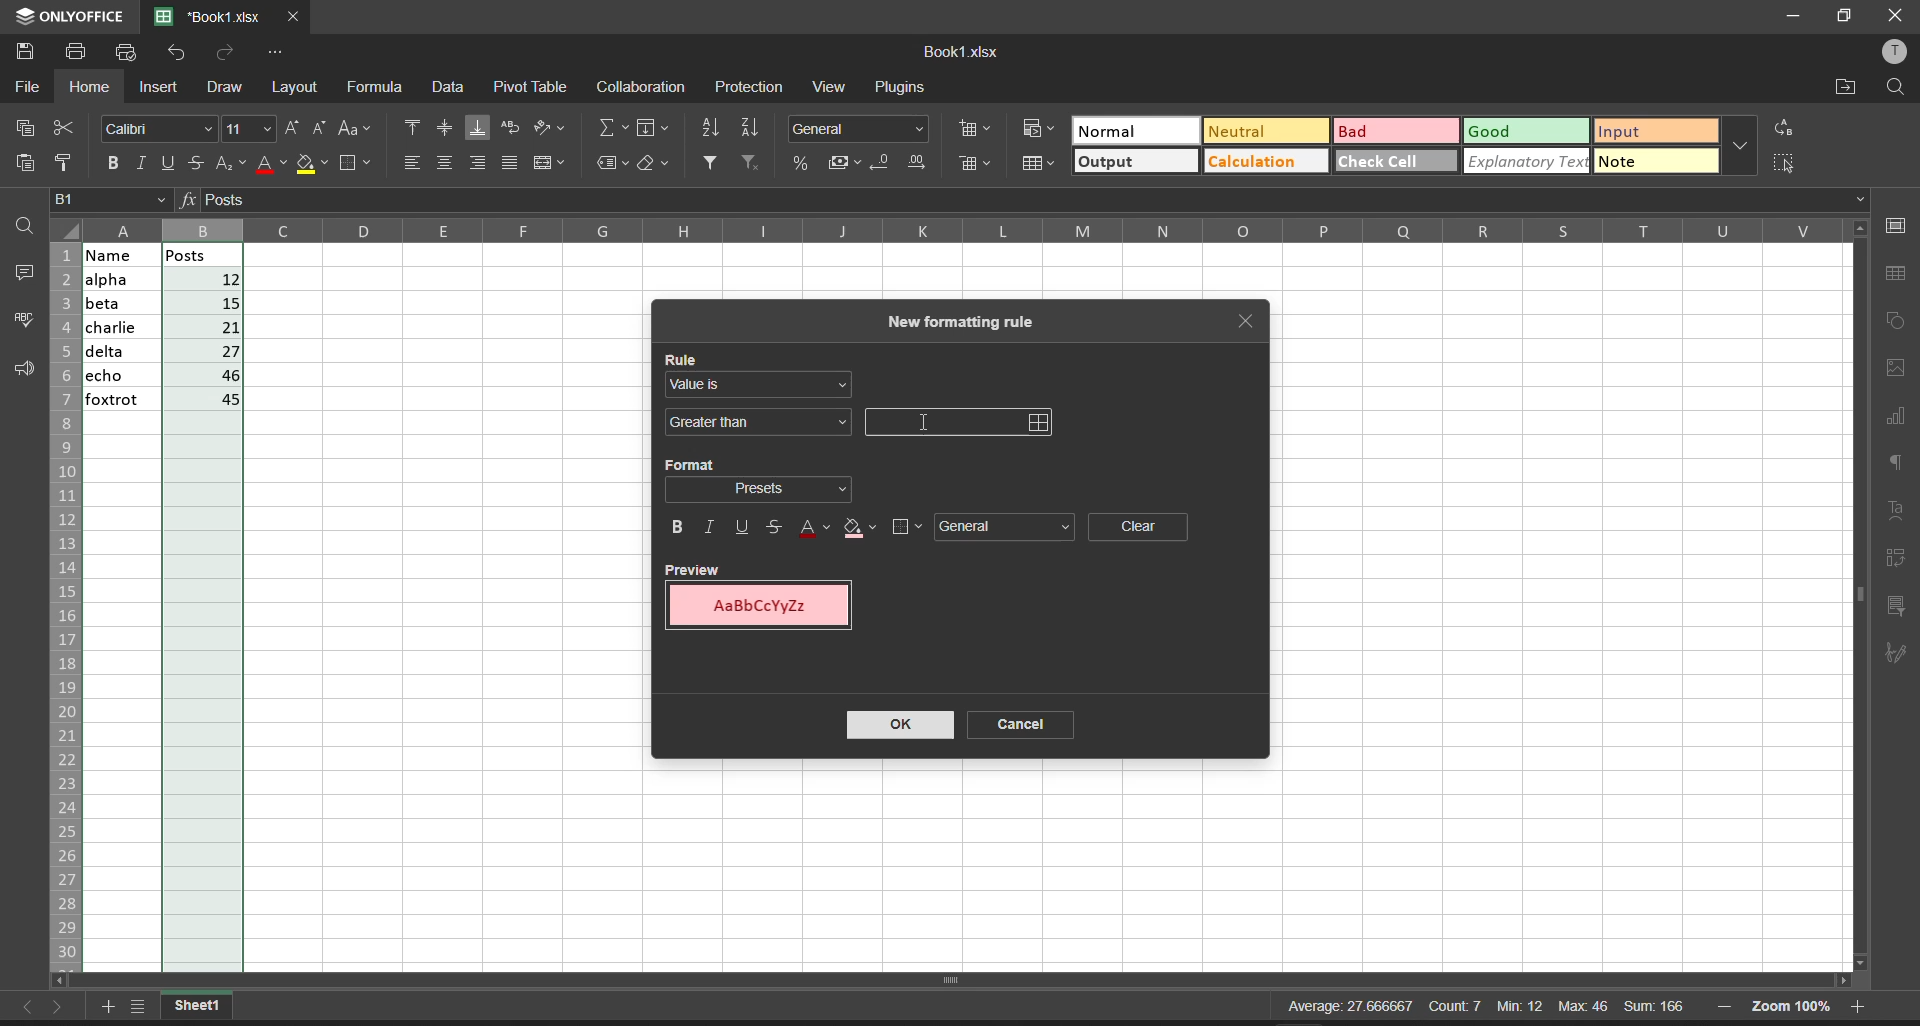 Image resolution: width=1920 pixels, height=1026 pixels. I want to click on summation, so click(604, 128).